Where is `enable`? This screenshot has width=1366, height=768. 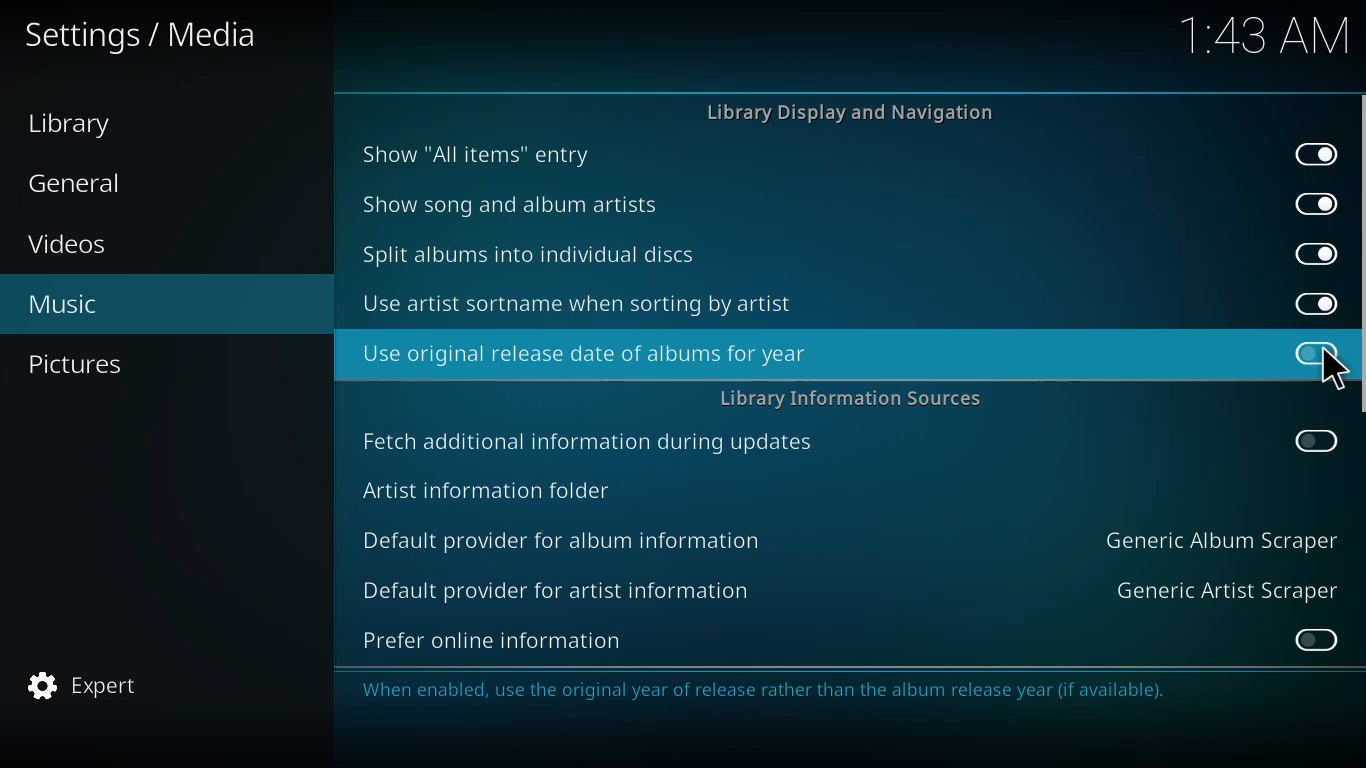
enable is located at coordinates (1314, 439).